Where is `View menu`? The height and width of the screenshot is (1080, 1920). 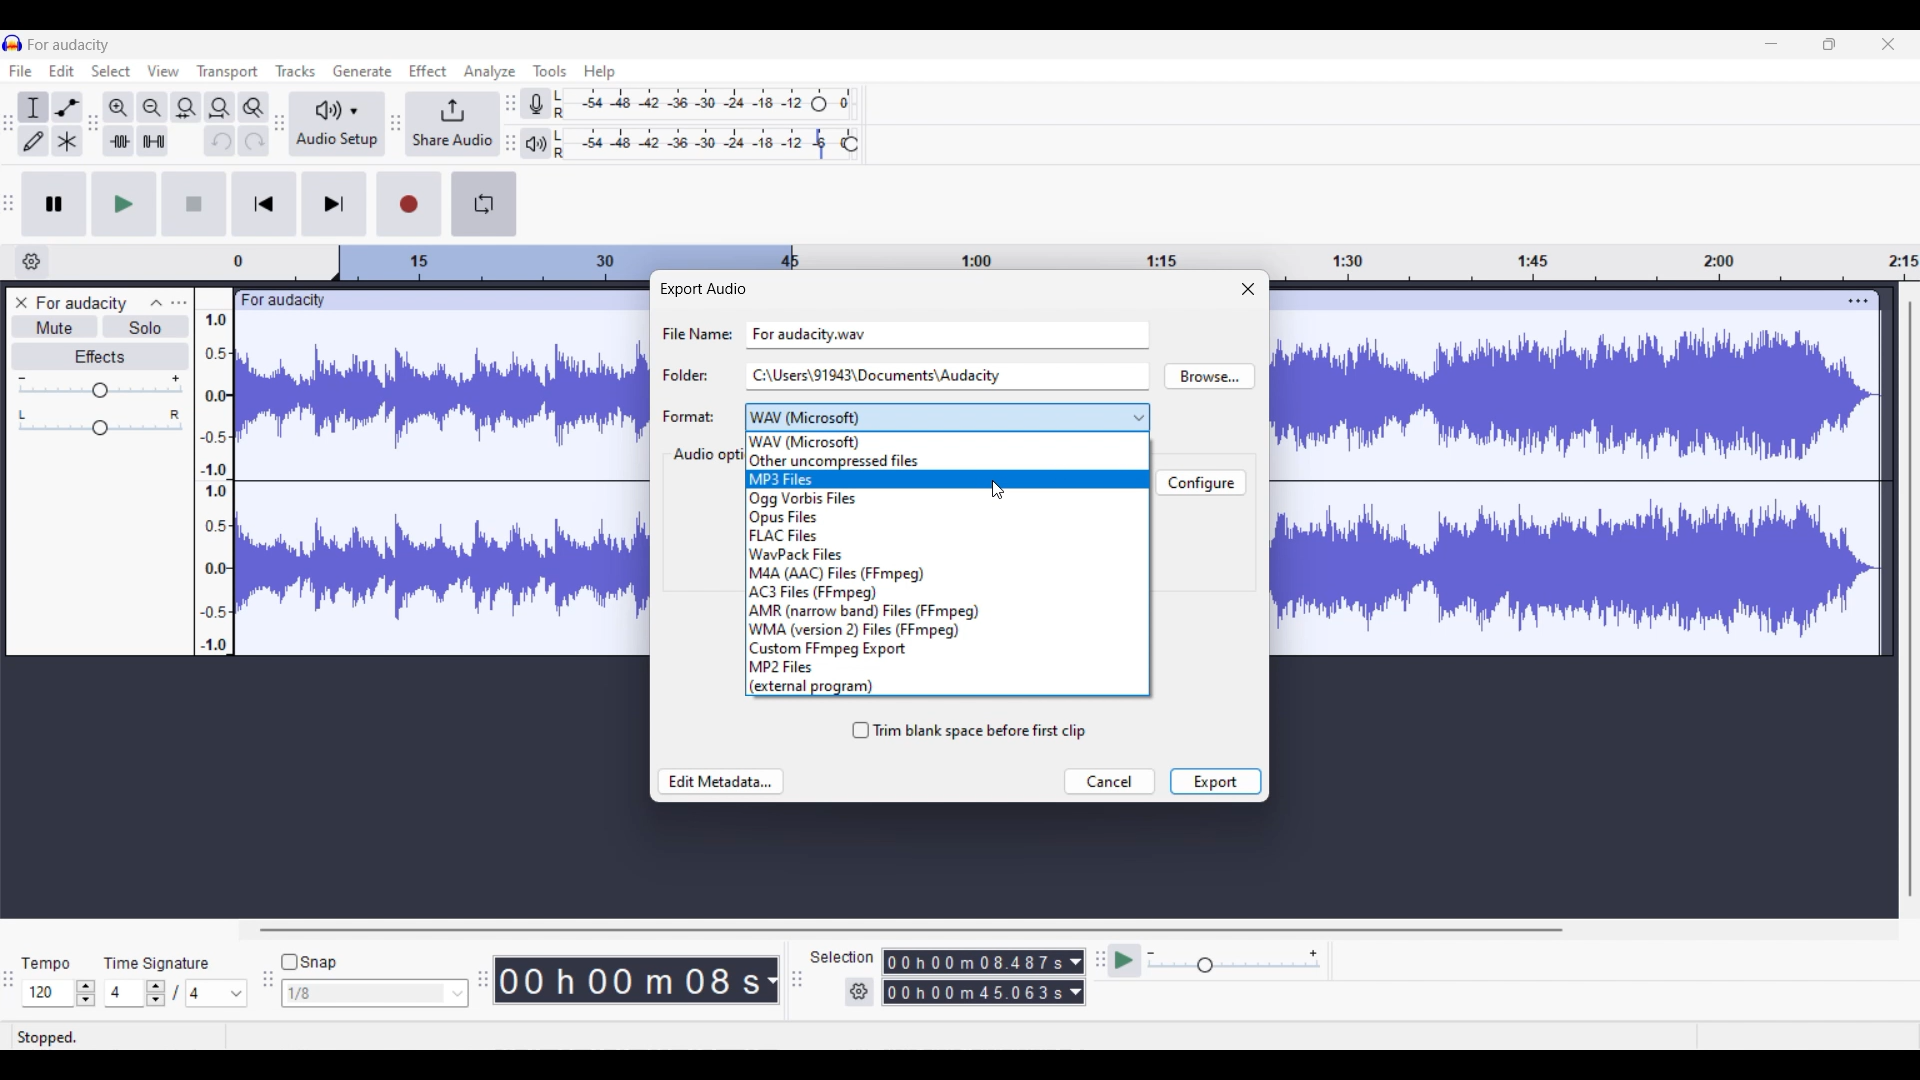
View menu is located at coordinates (164, 71).